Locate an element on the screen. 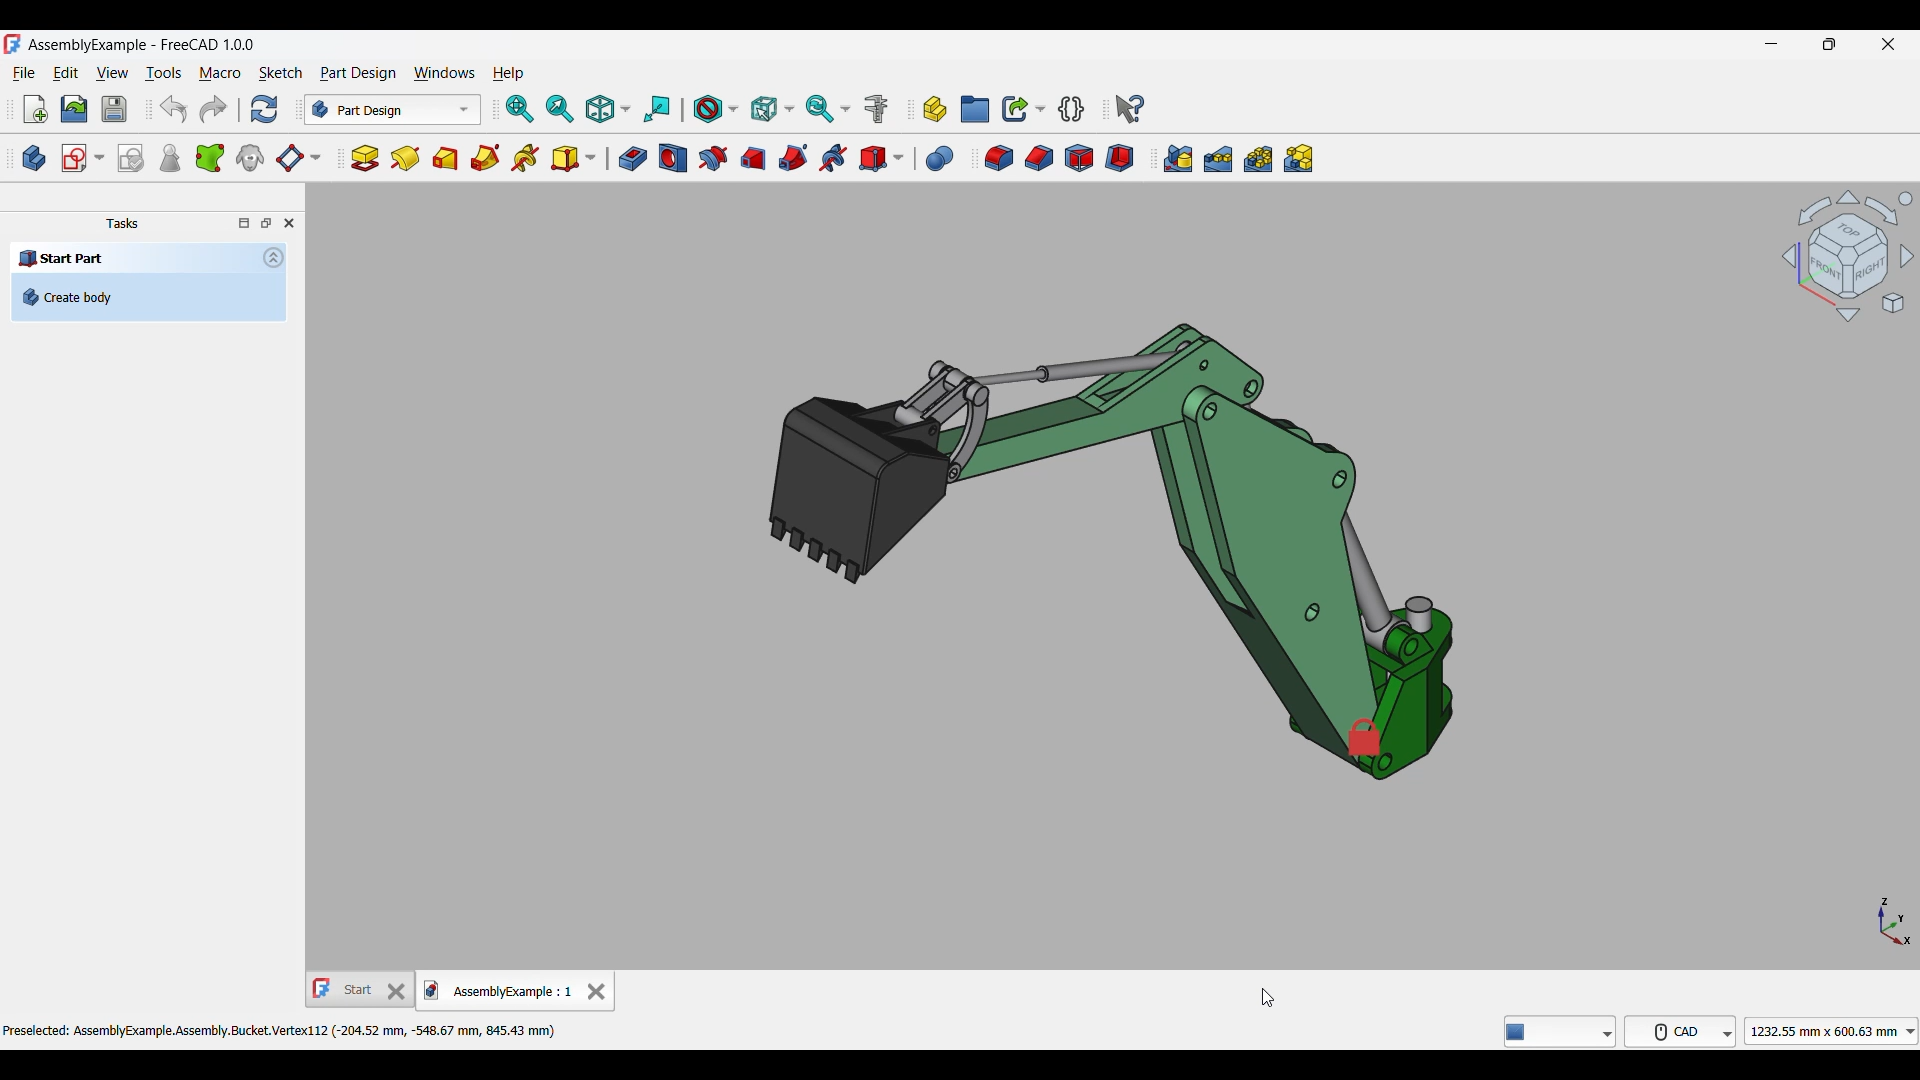 This screenshot has height=1080, width=1920. Undo is located at coordinates (173, 109).